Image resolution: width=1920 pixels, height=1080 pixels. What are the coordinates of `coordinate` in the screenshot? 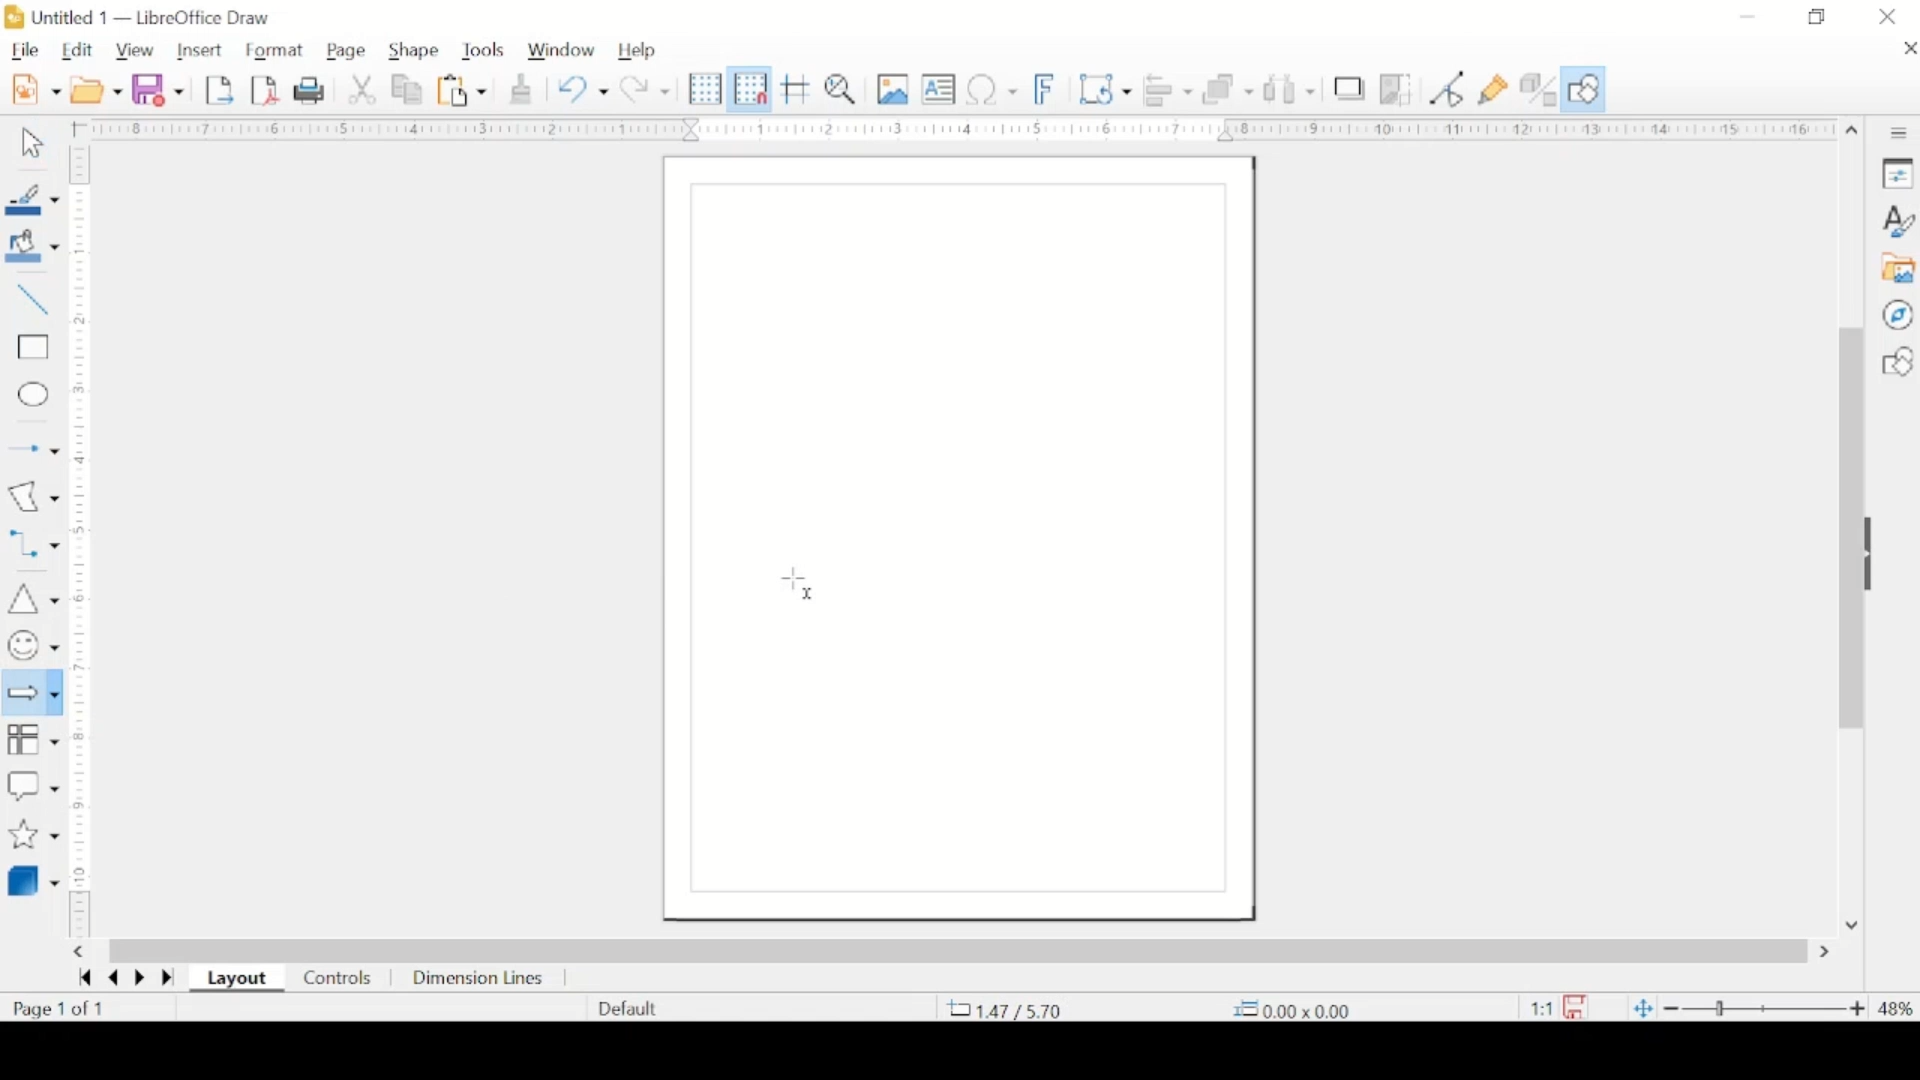 It's located at (1010, 1011).